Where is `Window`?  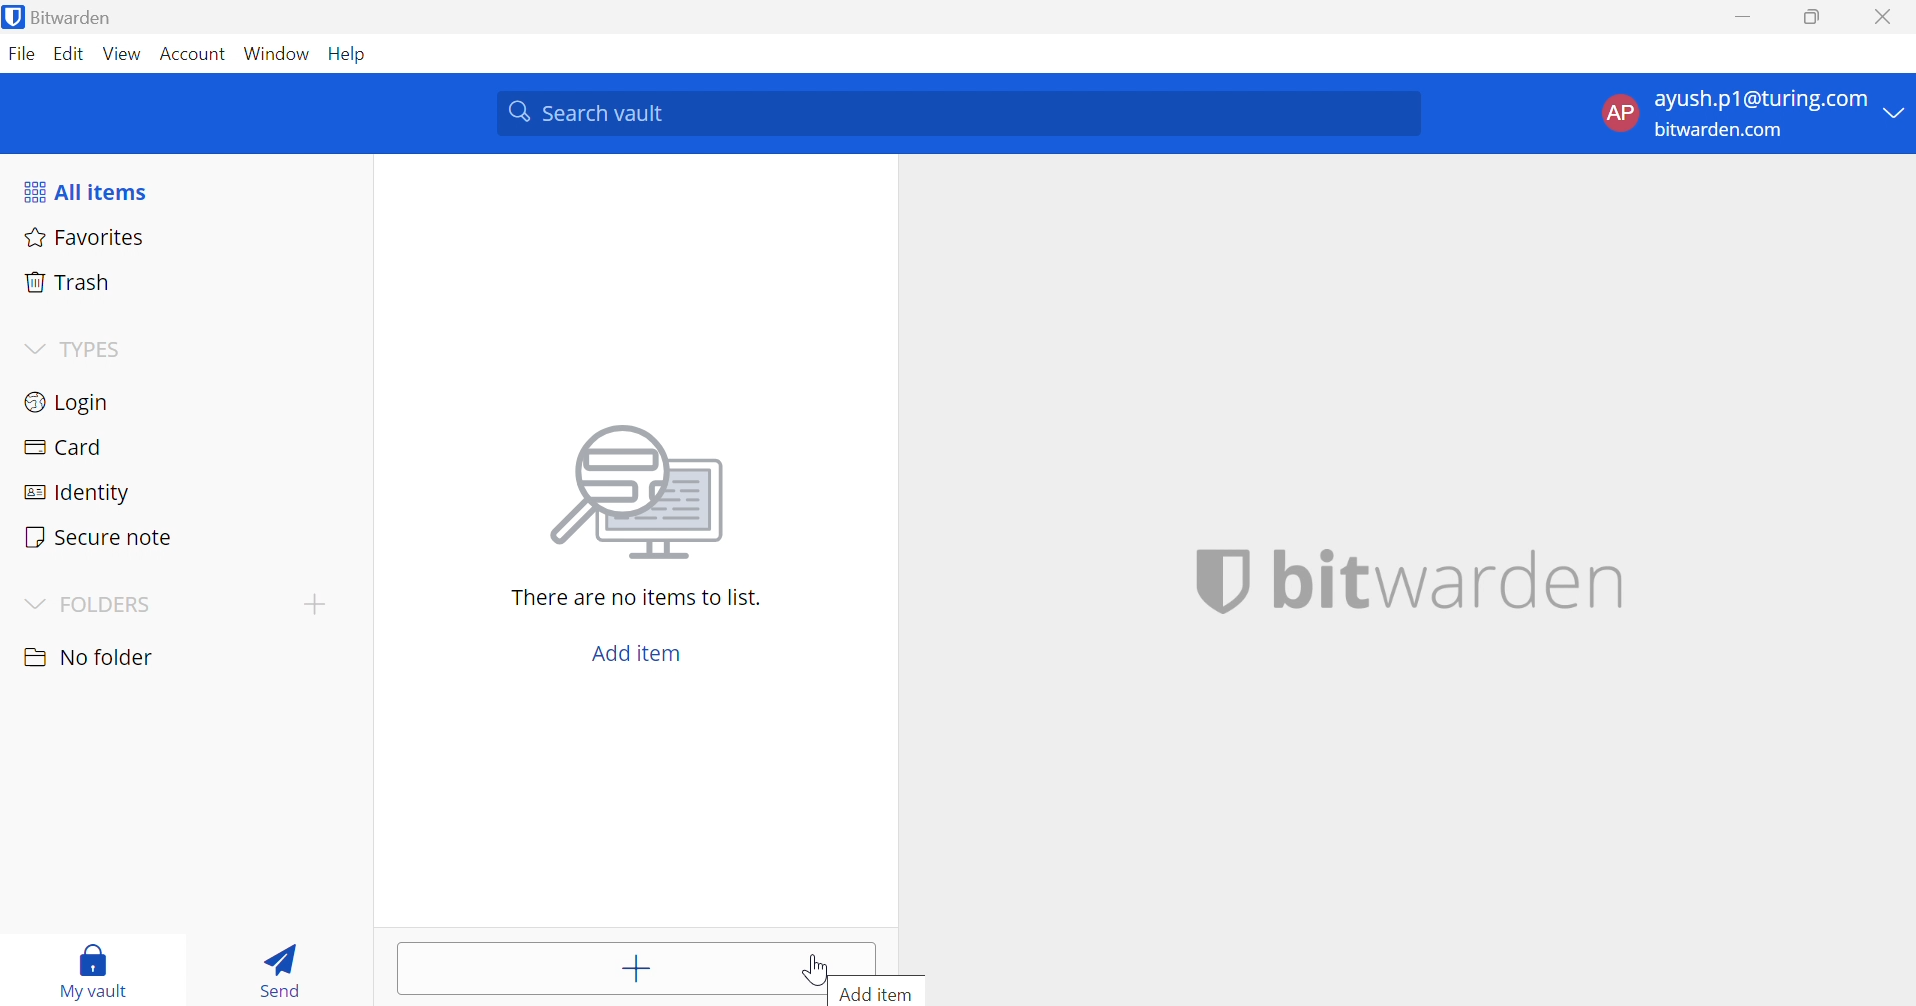 Window is located at coordinates (278, 55).